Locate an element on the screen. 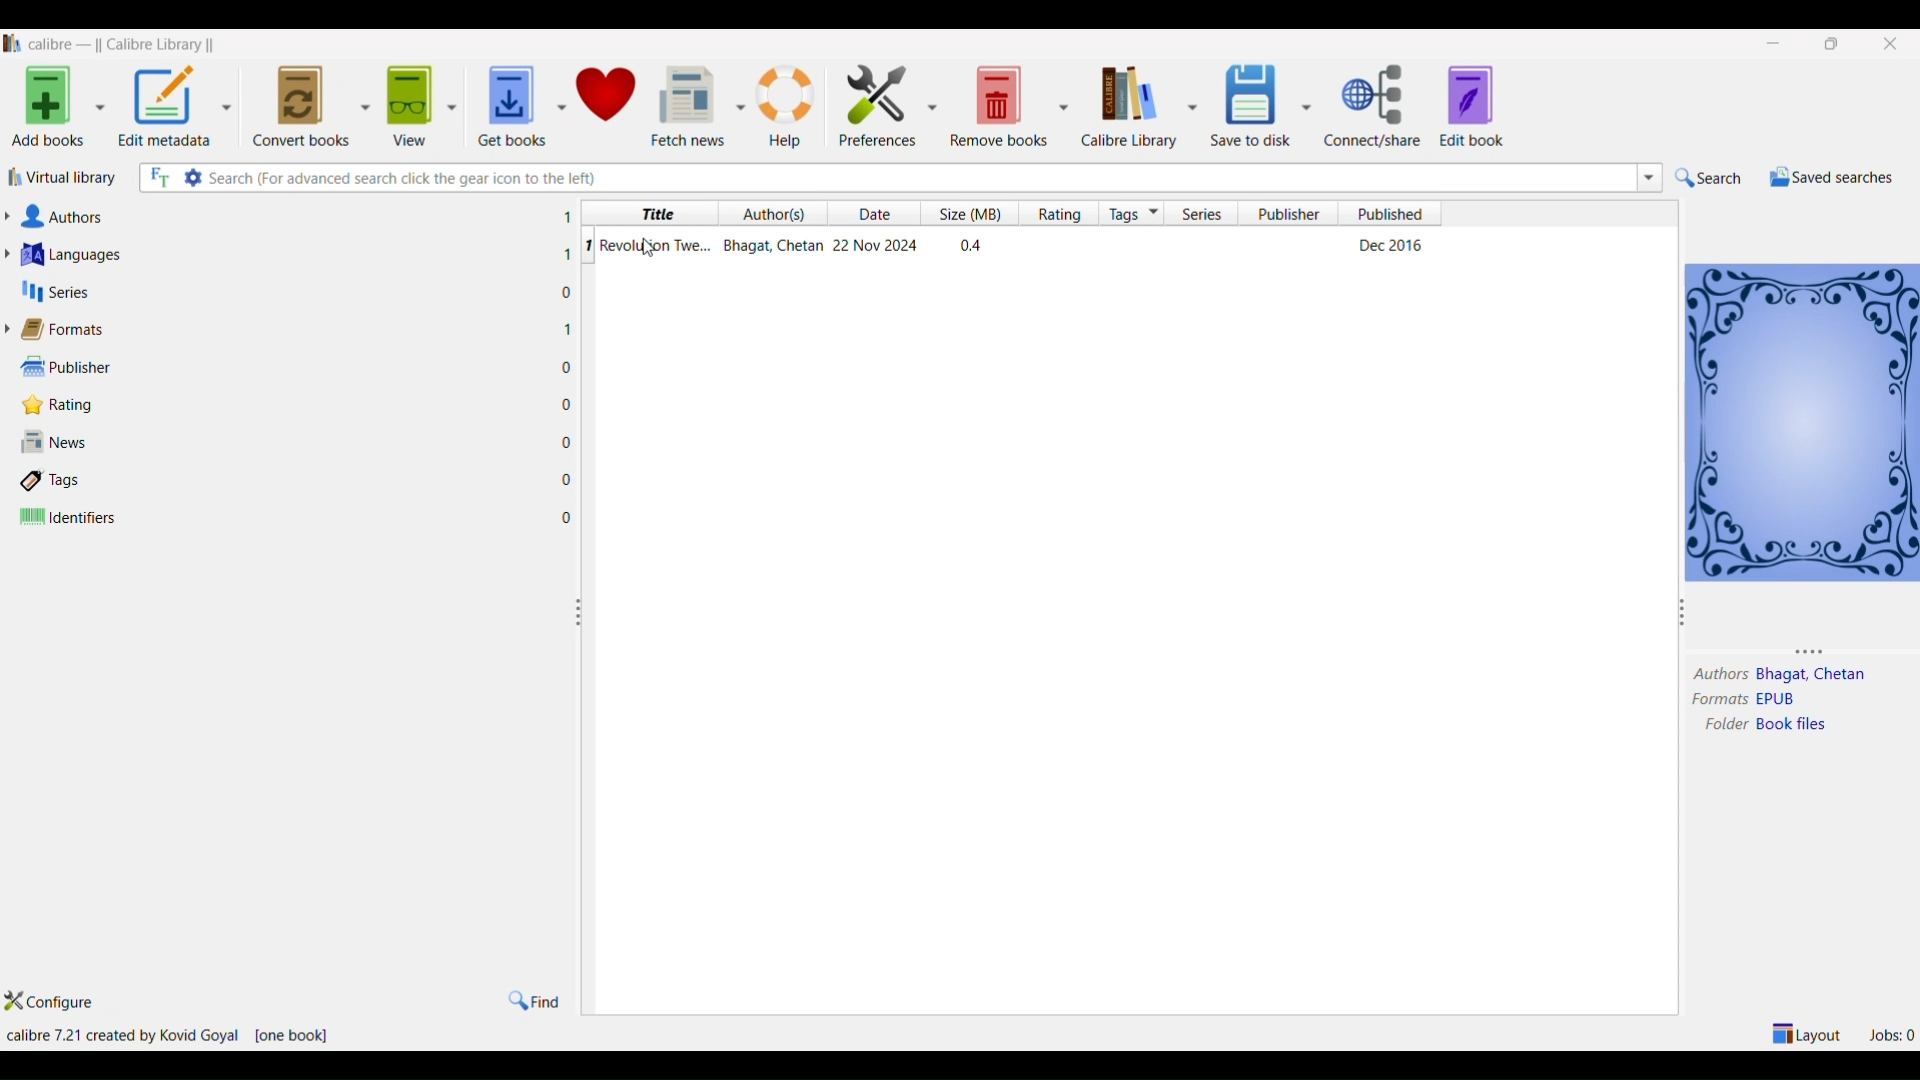  convert books is located at coordinates (301, 103).